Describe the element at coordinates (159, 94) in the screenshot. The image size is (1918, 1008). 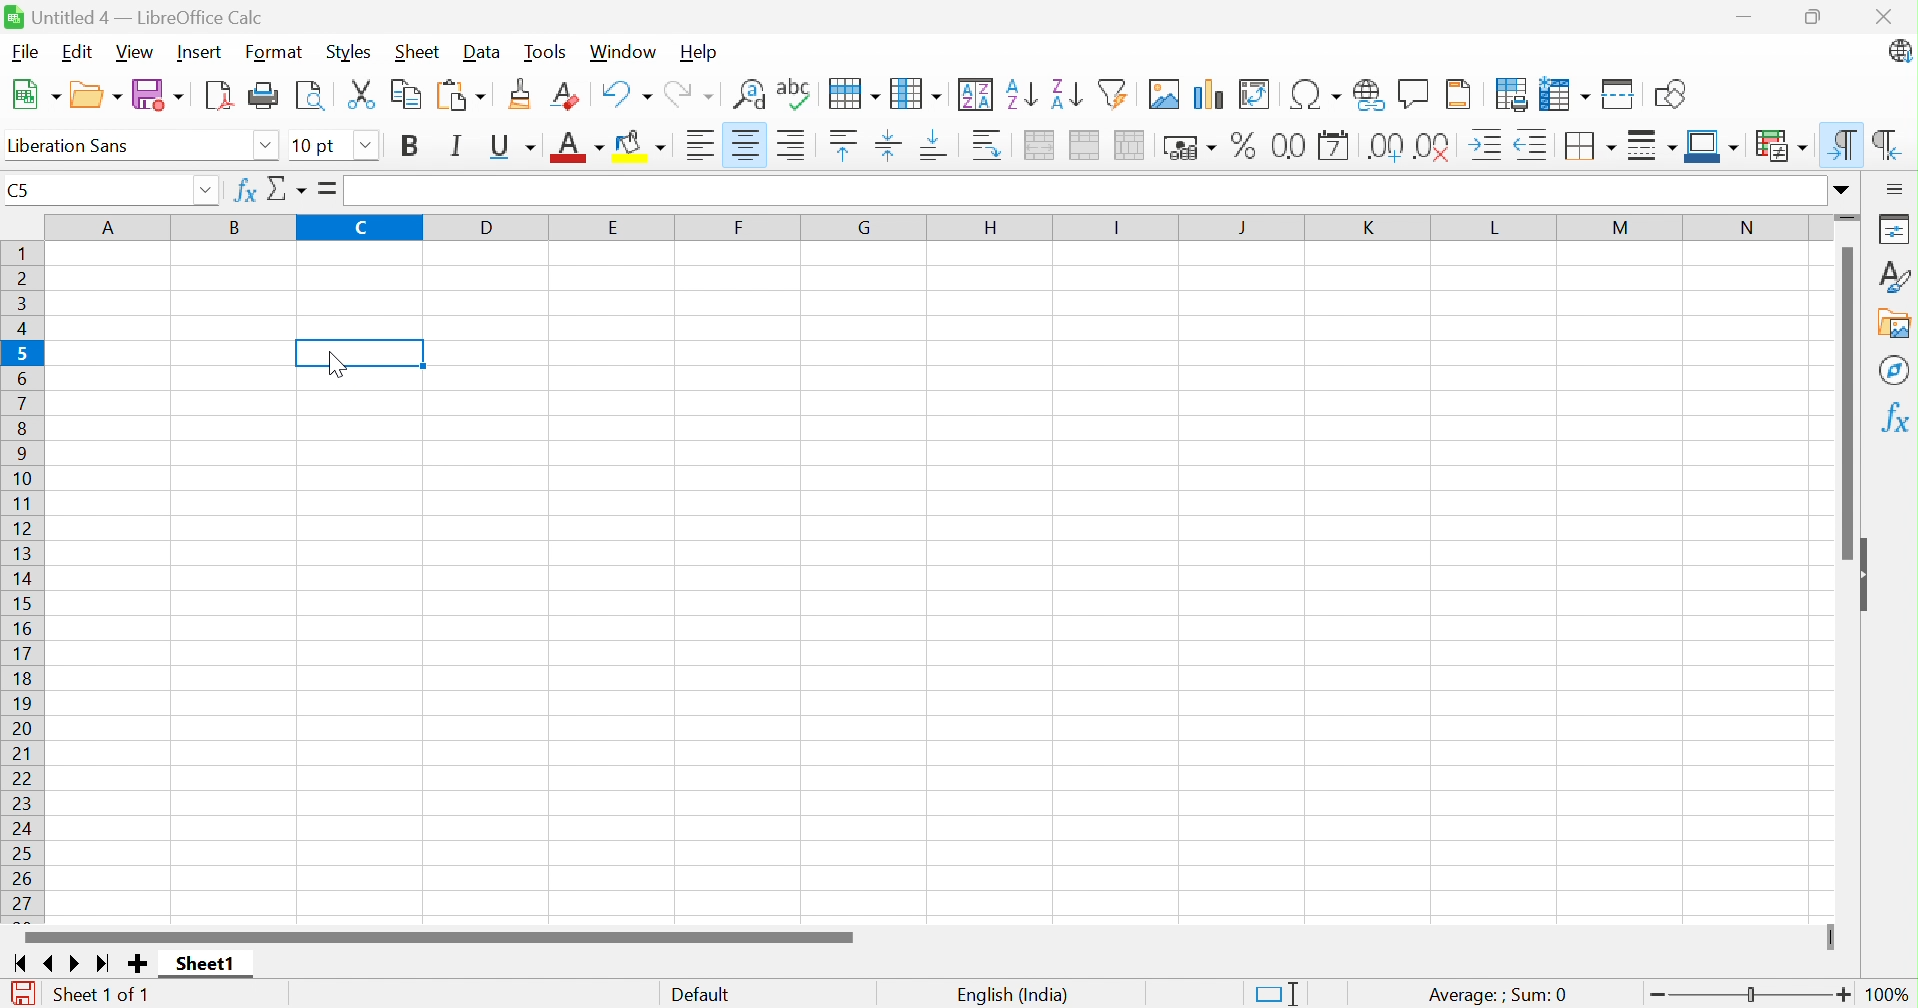
I see `Save` at that location.